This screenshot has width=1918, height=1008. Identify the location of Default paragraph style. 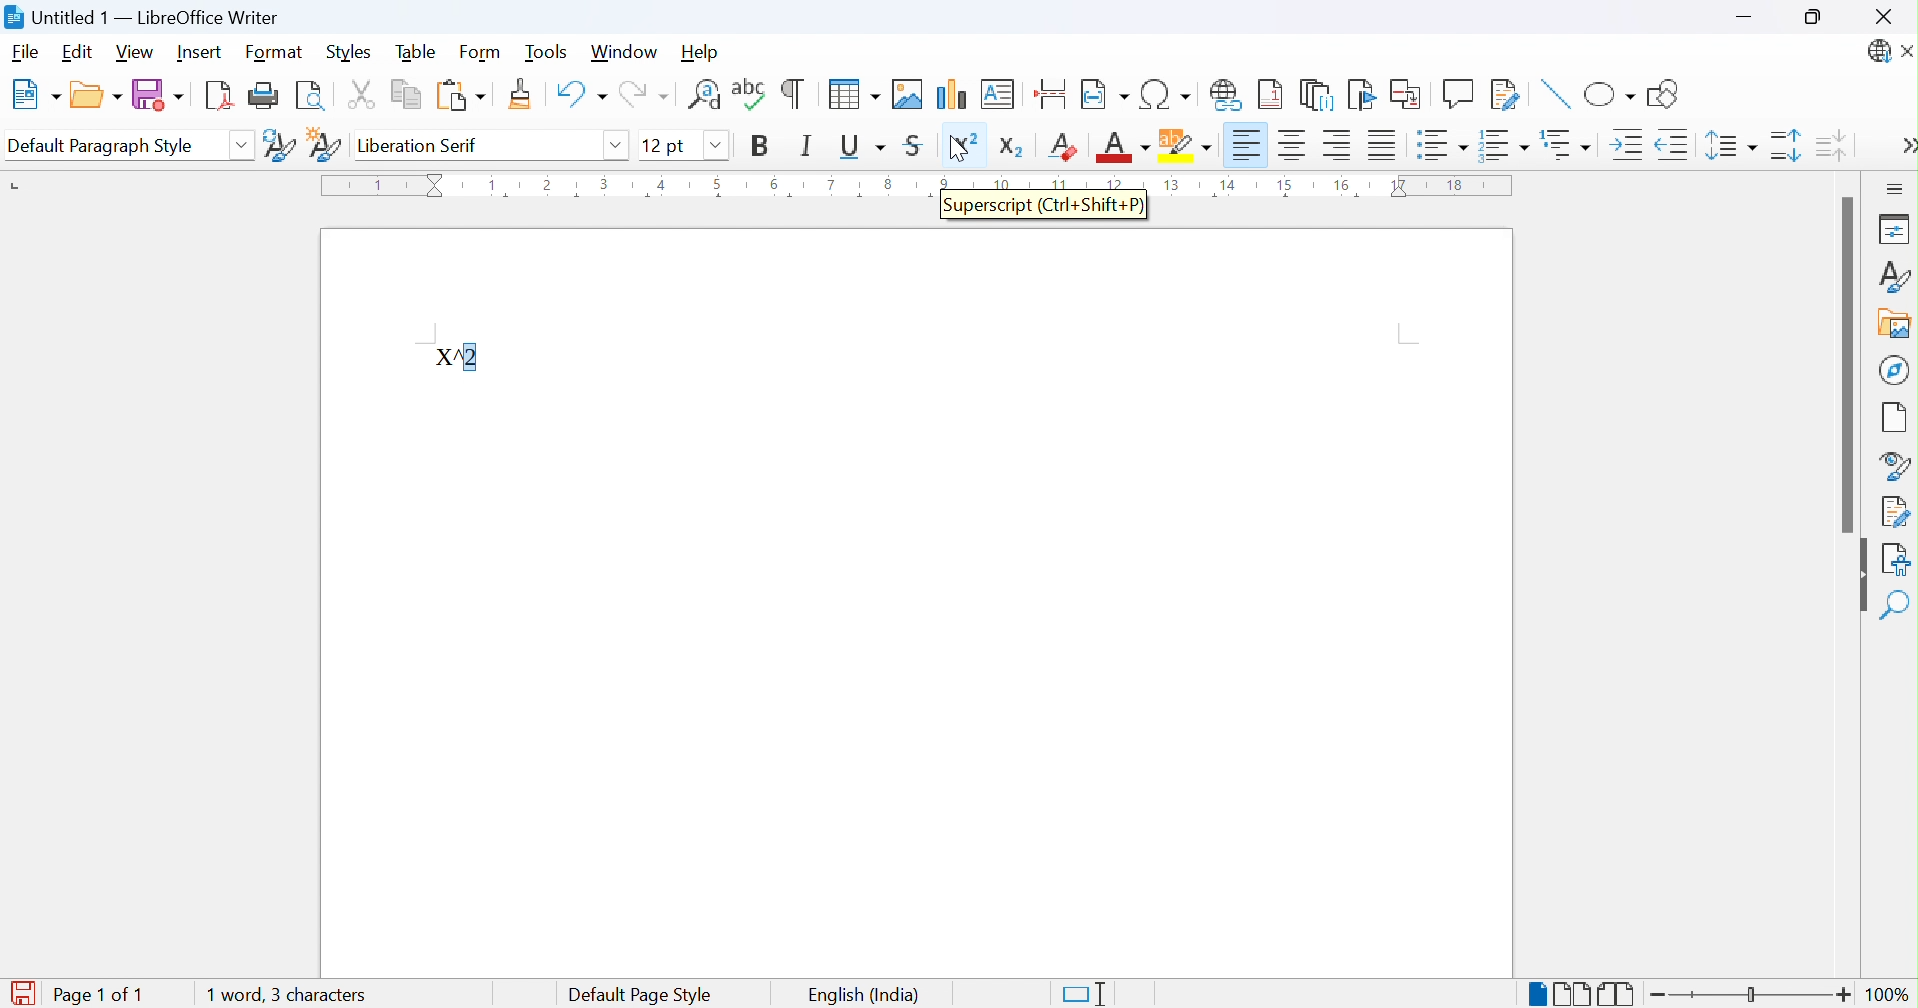
(103, 147).